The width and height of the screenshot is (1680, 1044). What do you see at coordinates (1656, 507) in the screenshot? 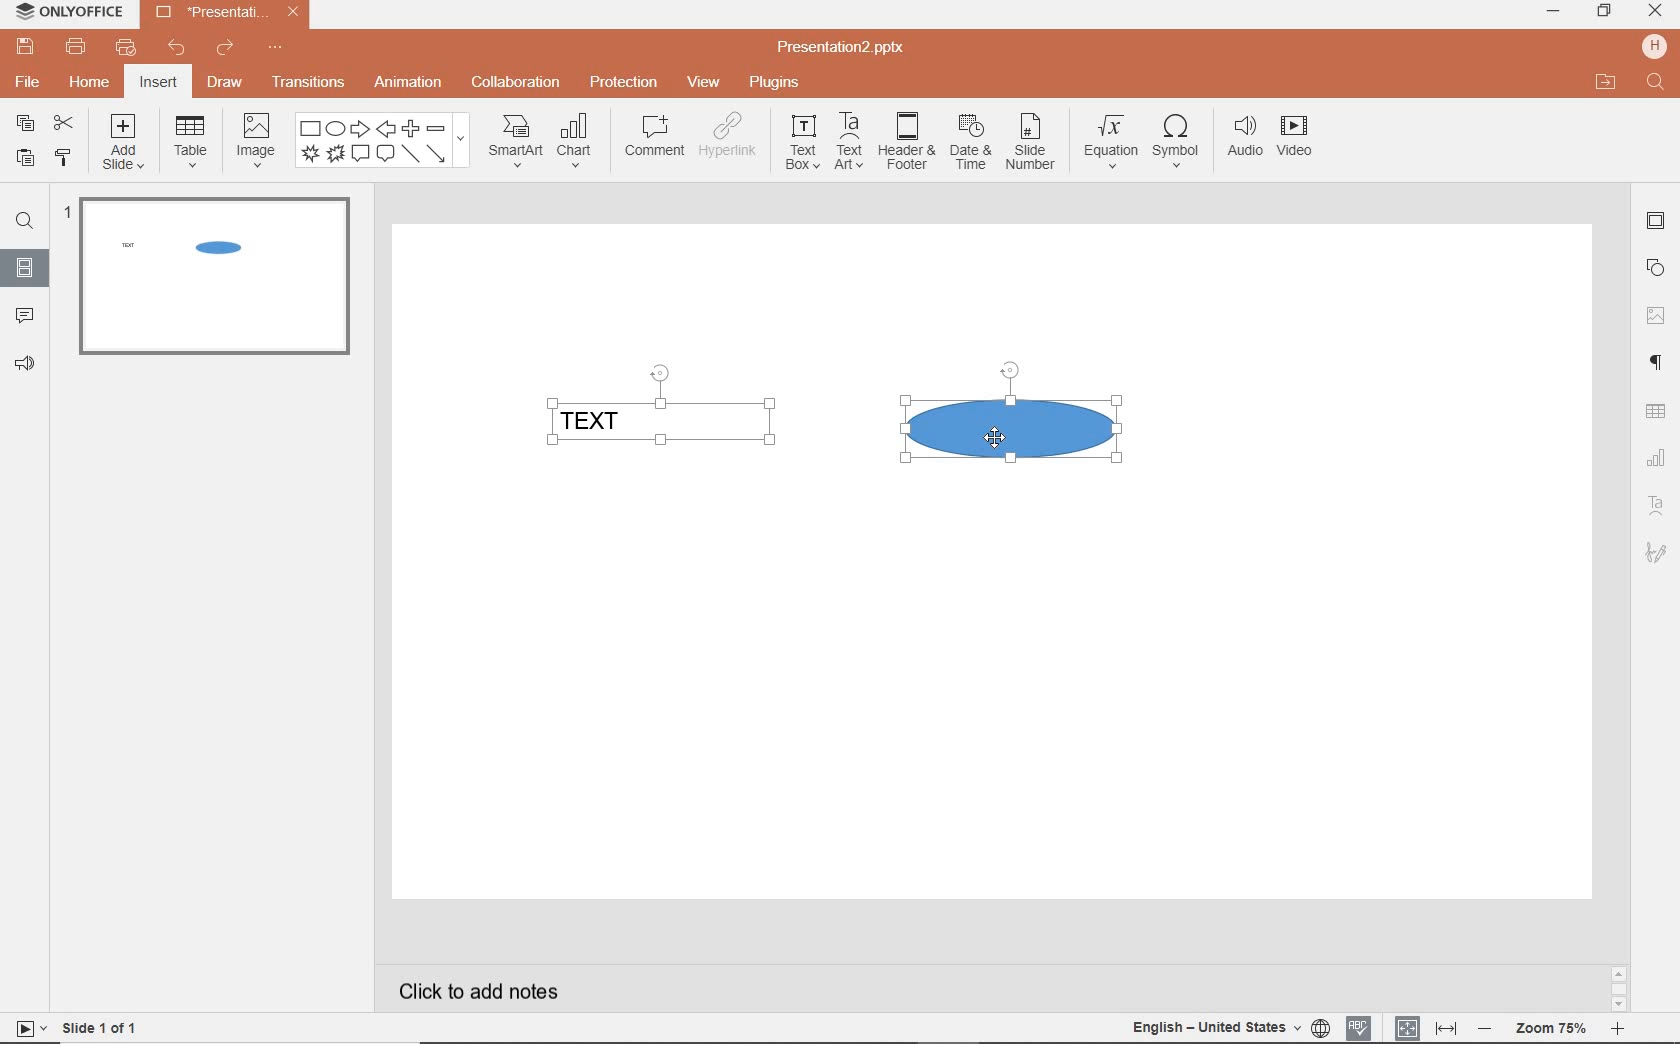
I see `TEXT ART` at bounding box center [1656, 507].